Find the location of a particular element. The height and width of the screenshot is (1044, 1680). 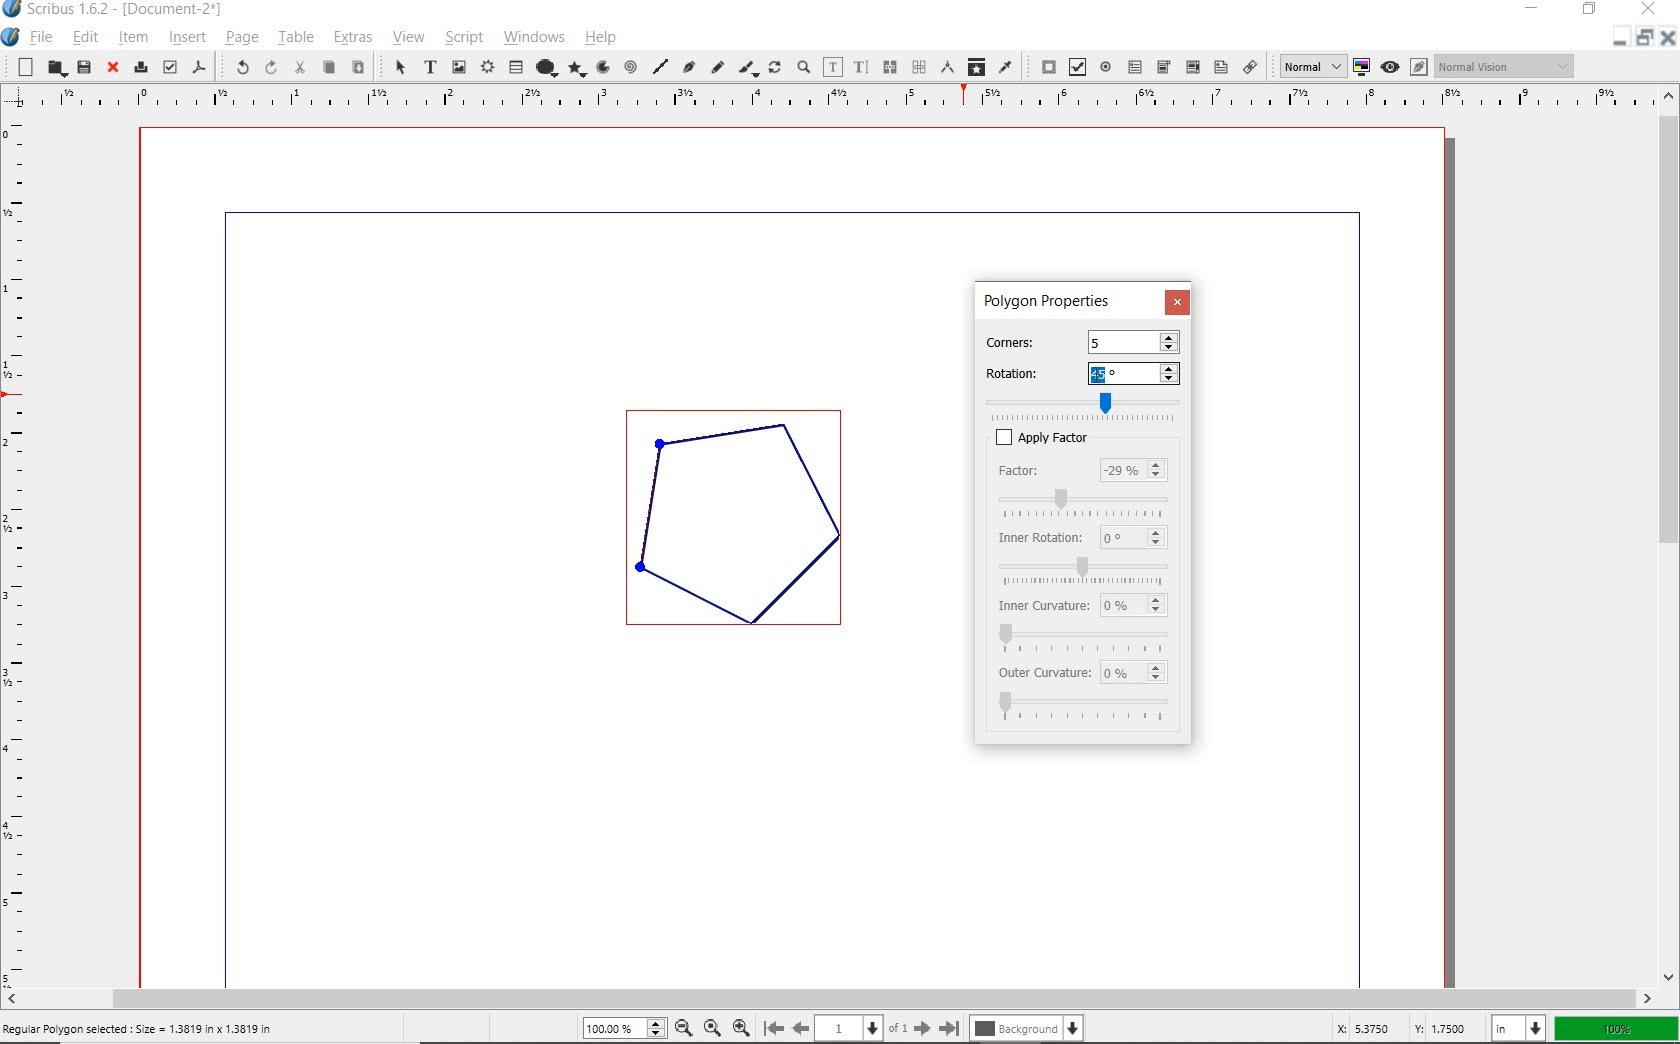

page is located at coordinates (241, 38).